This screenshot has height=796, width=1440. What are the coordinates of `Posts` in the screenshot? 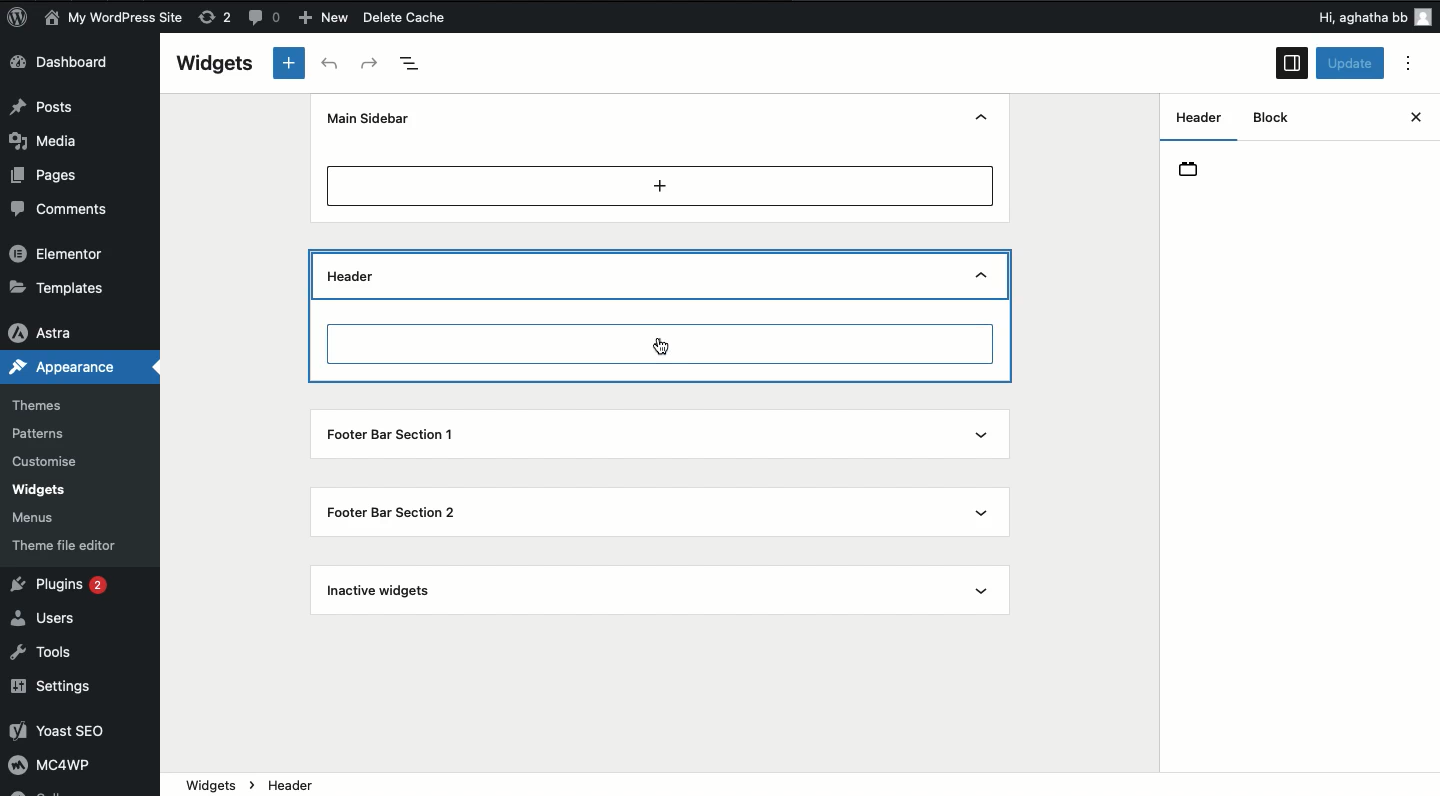 It's located at (51, 107).